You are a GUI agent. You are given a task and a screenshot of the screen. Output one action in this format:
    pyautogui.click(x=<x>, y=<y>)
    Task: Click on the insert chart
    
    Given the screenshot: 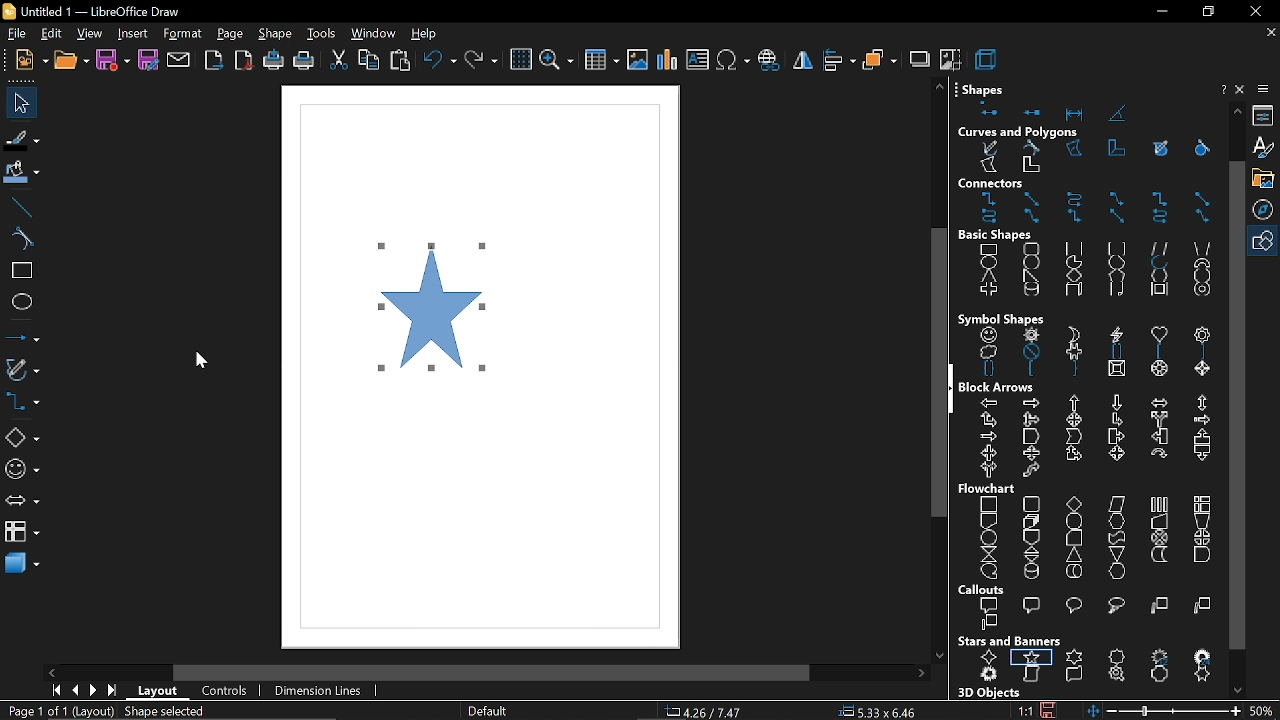 What is the action you would take?
    pyautogui.click(x=668, y=60)
    